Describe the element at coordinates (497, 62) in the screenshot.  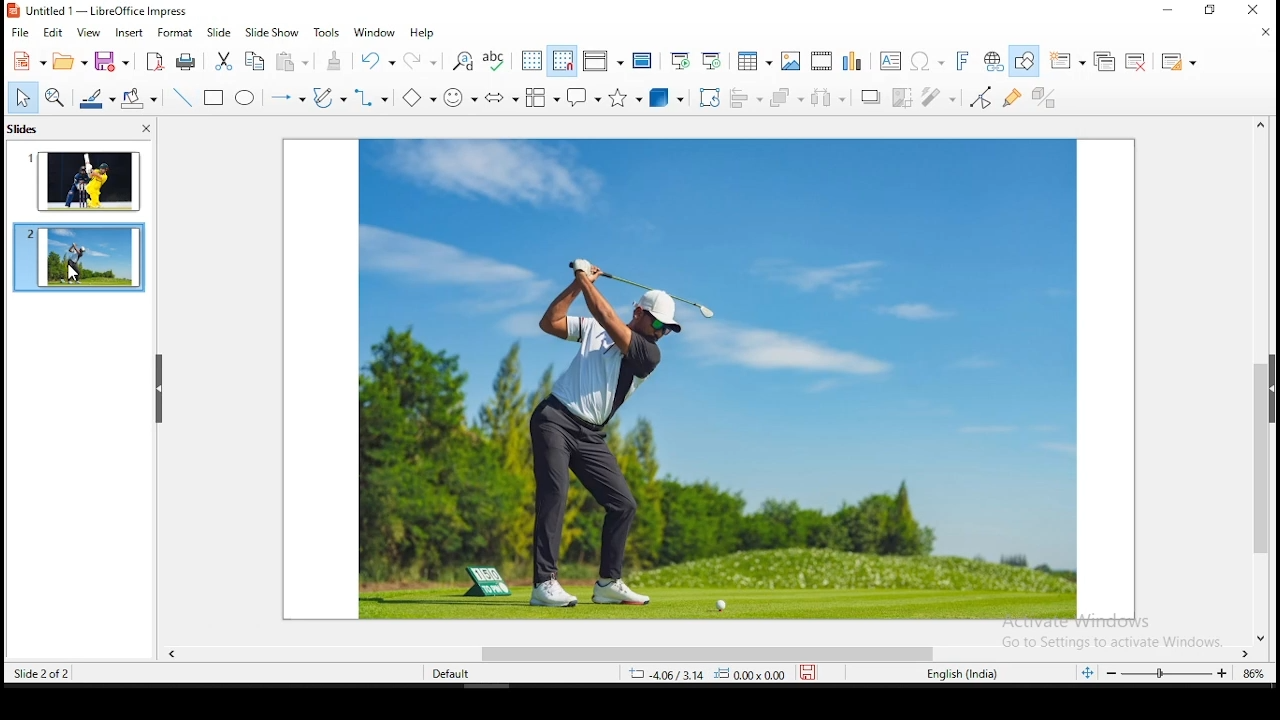
I see `spell check` at that location.